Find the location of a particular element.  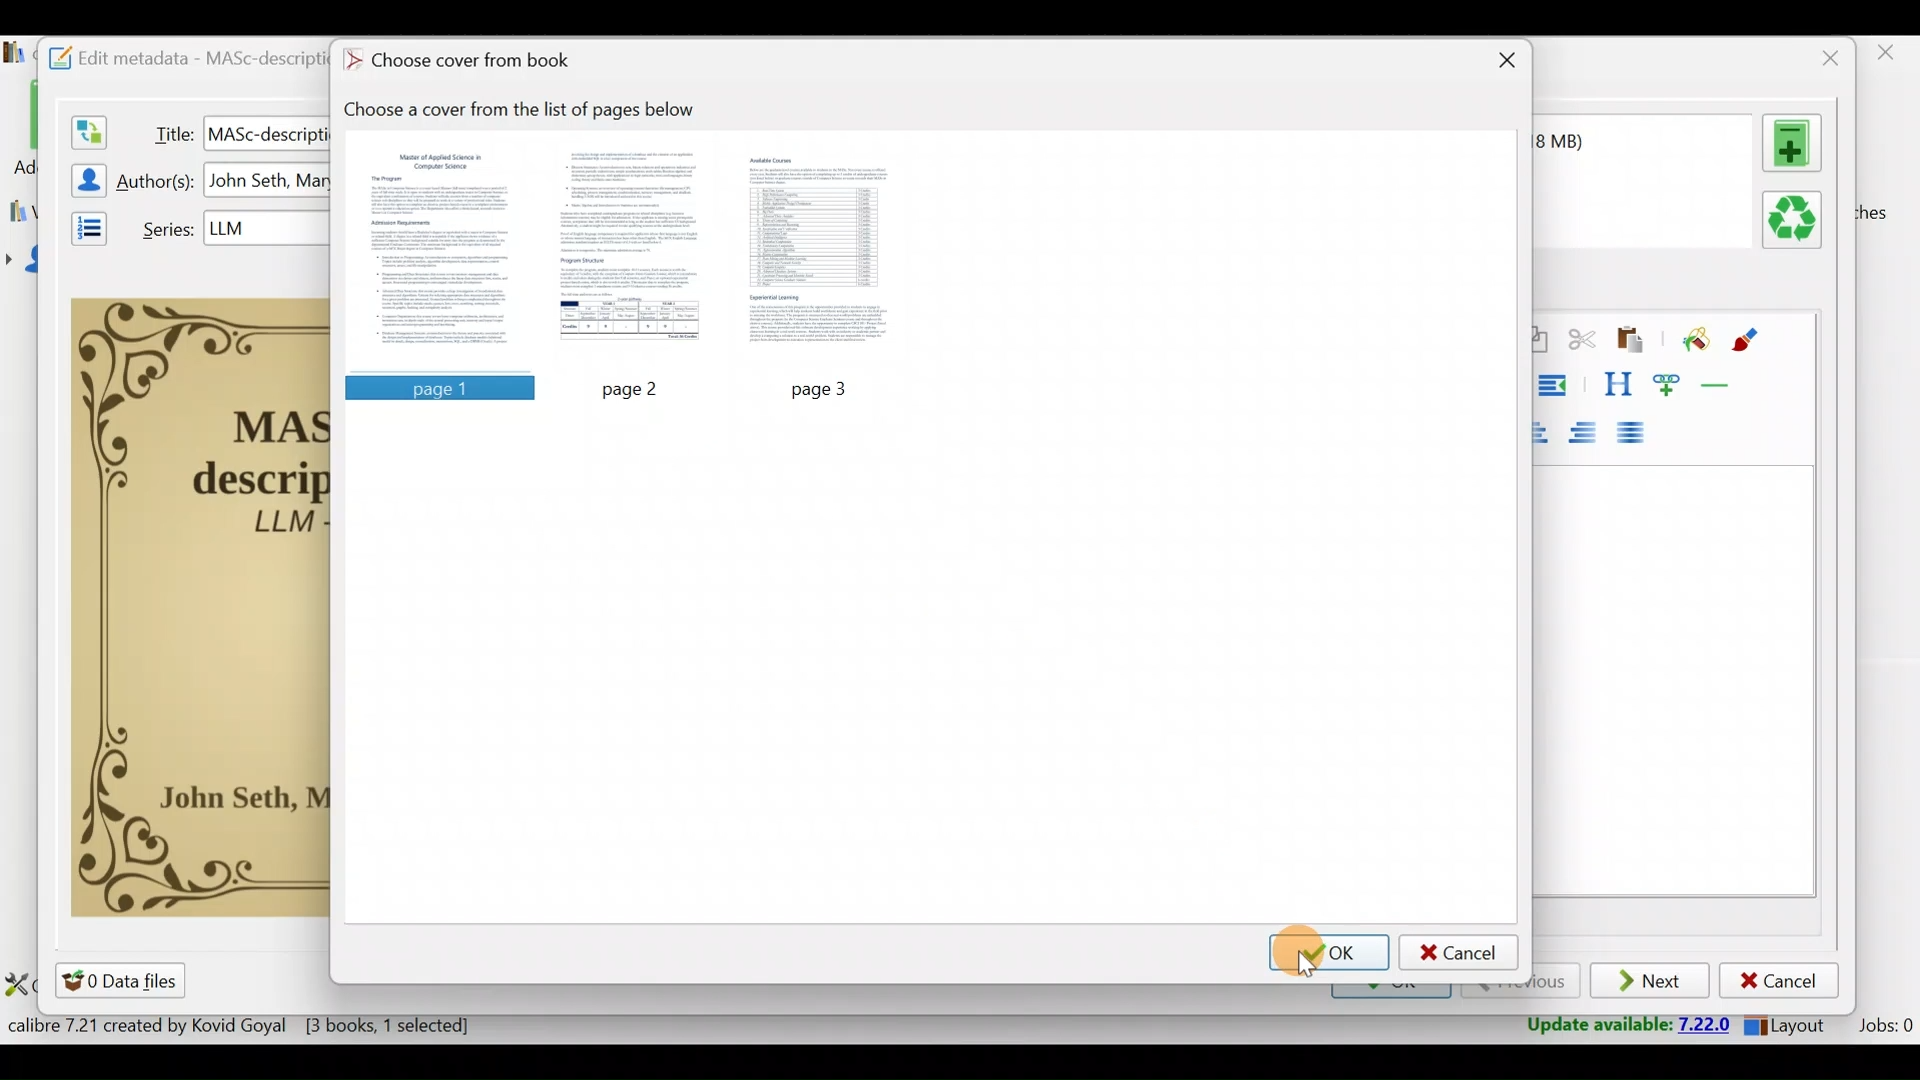

Page 2 is located at coordinates (632, 251).